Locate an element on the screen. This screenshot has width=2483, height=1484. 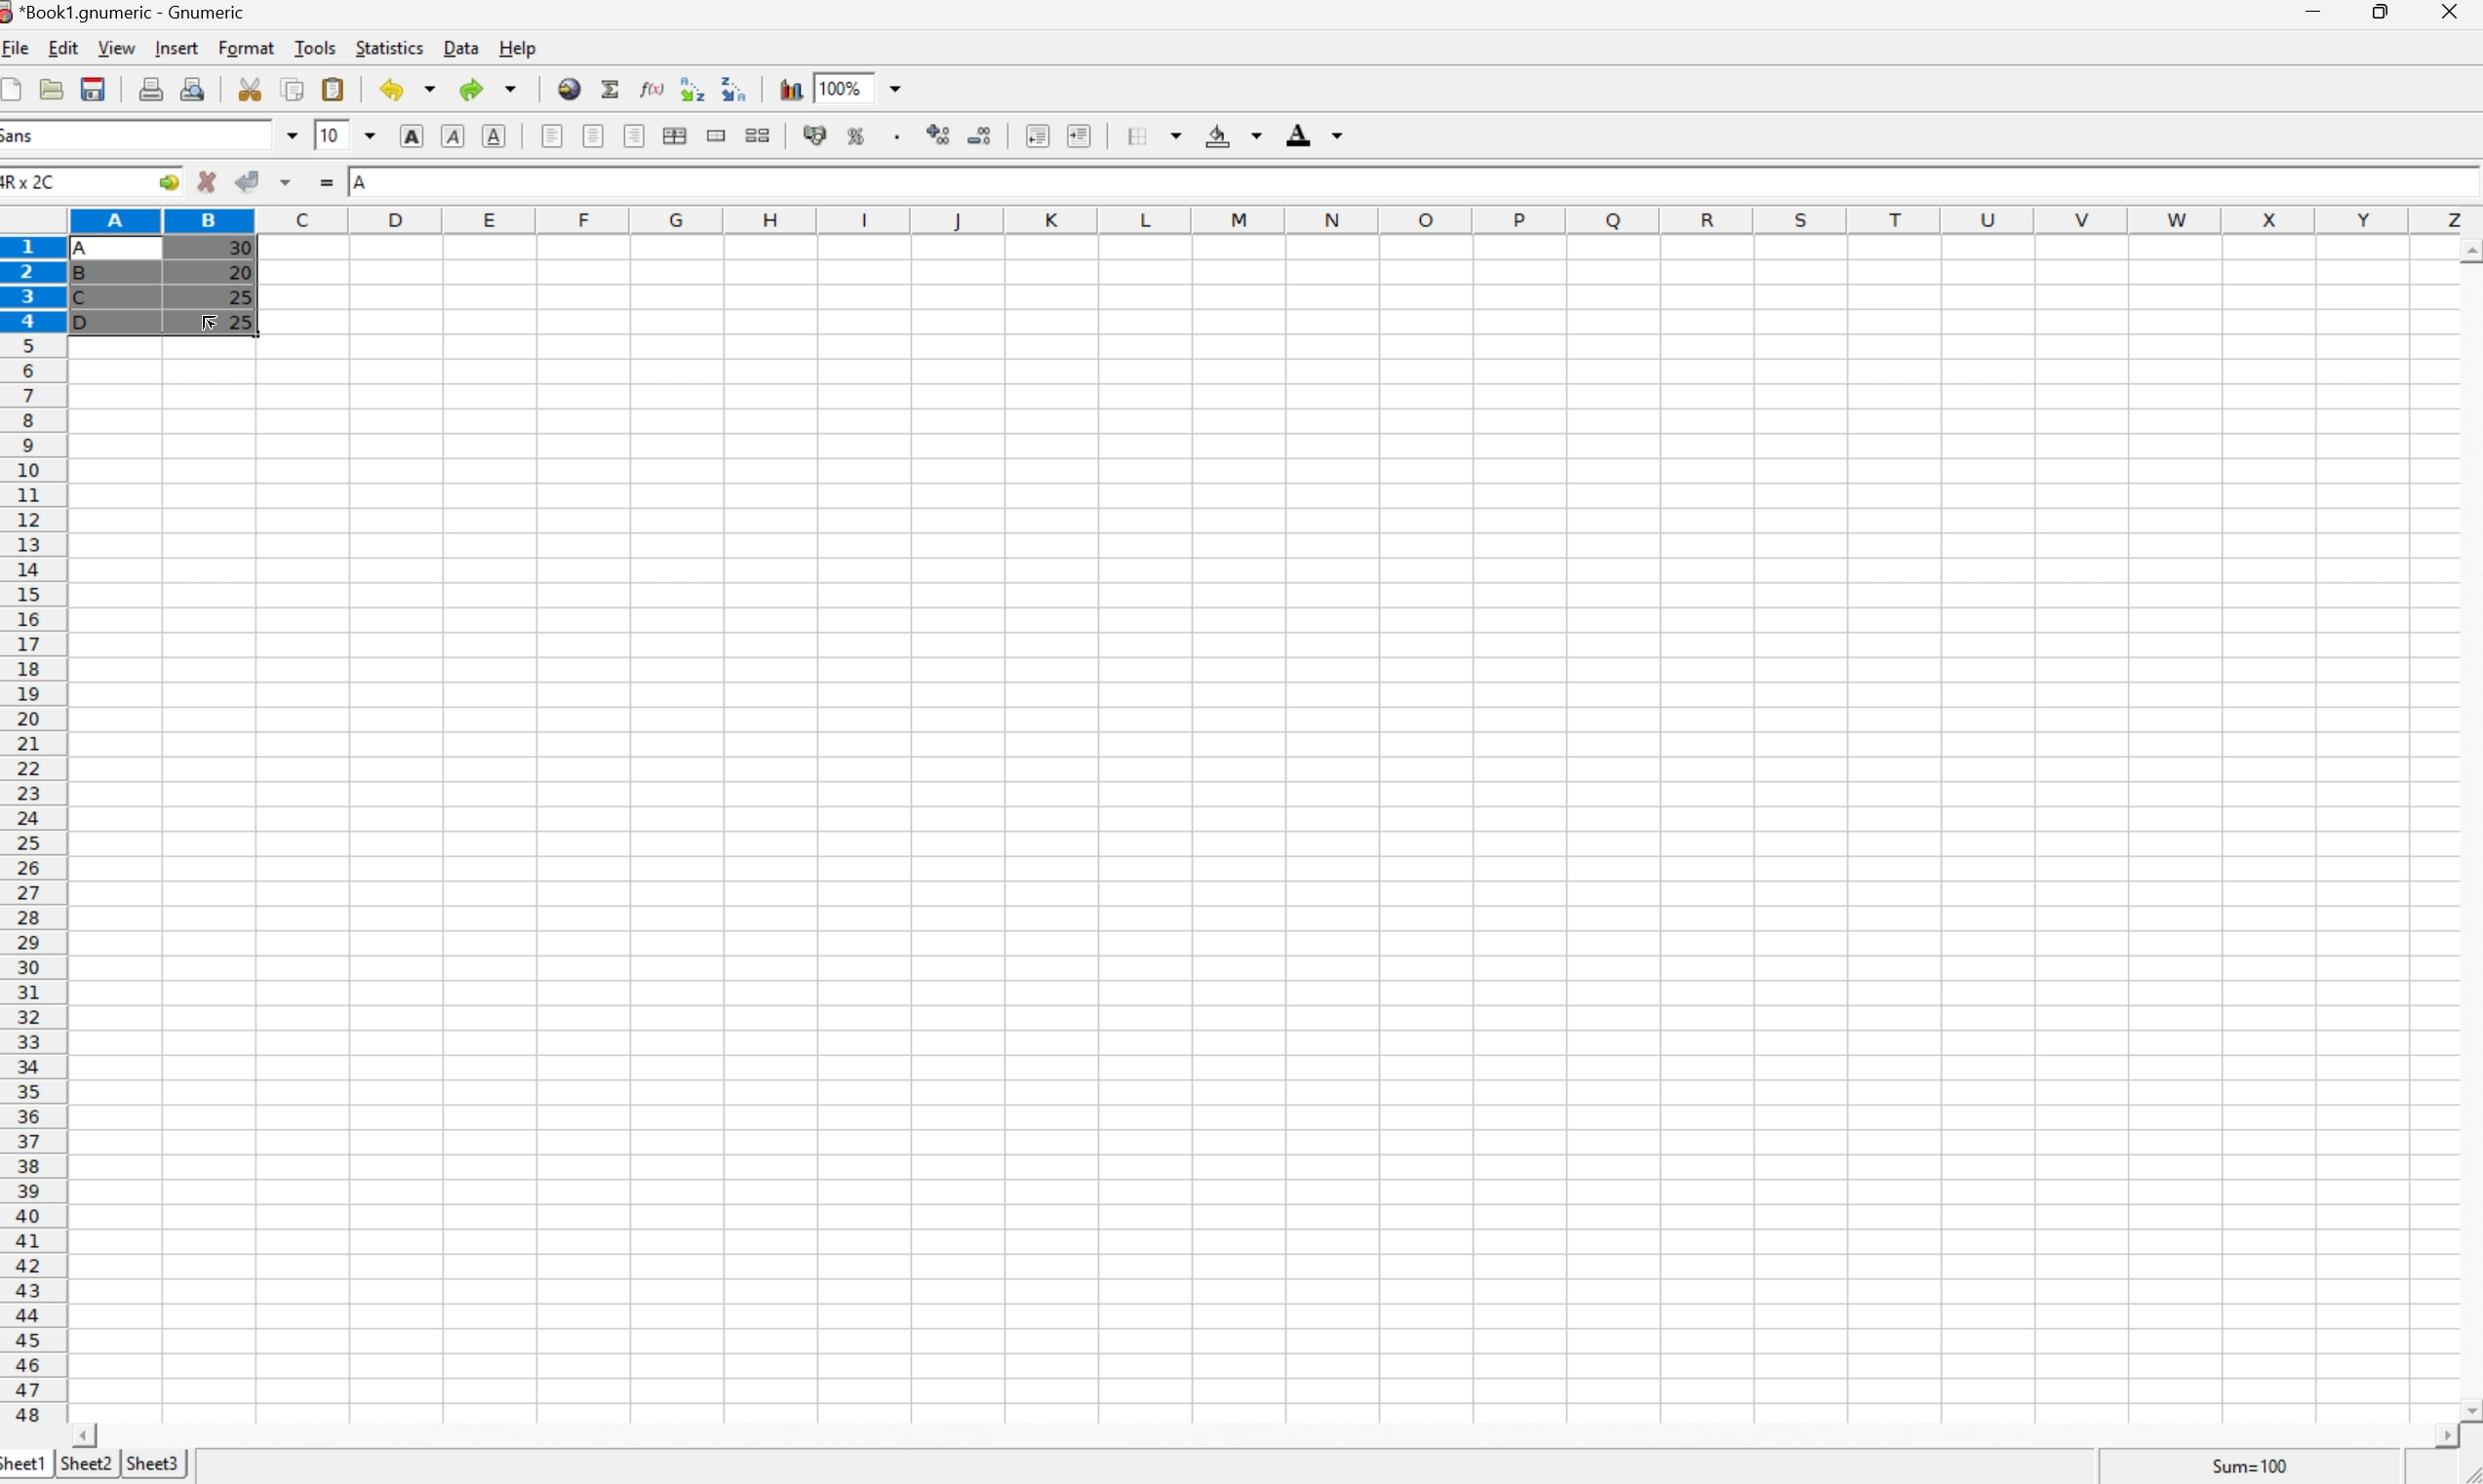
Sum into current cell is located at coordinates (612, 86).